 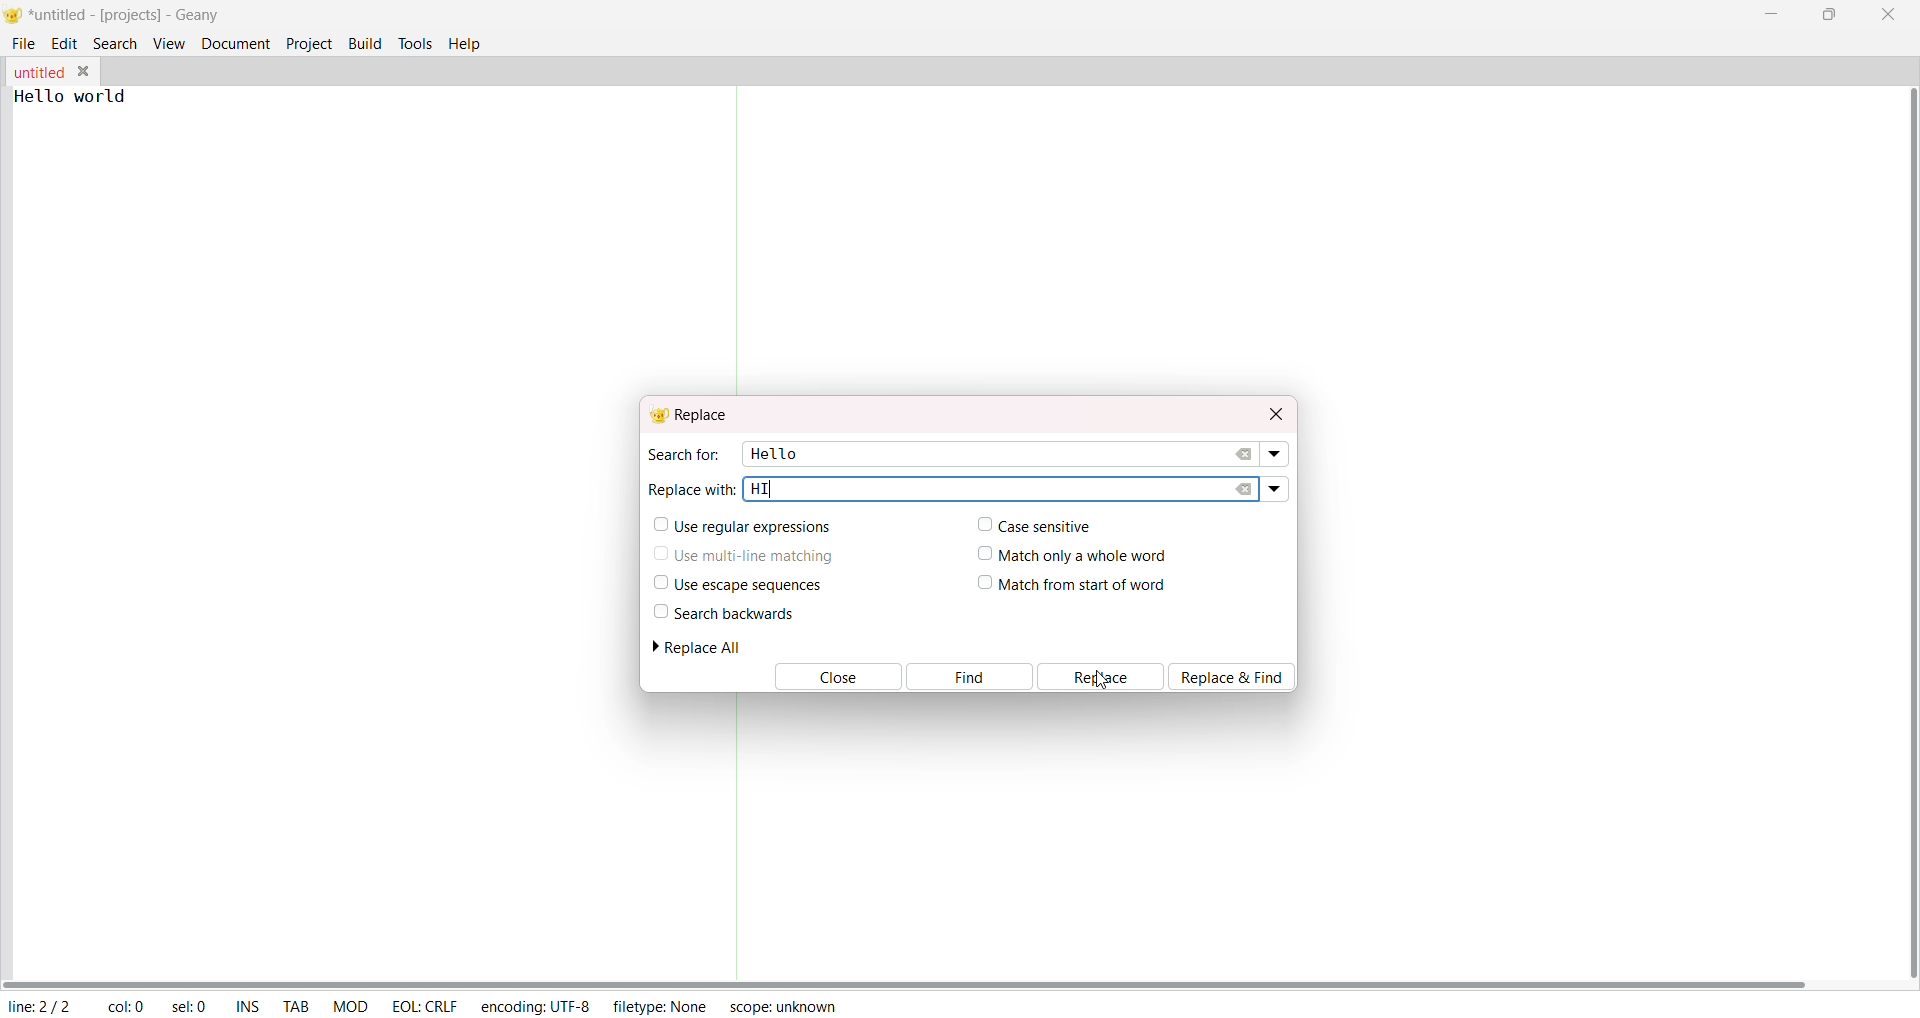 What do you see at coordinates (534, 1005) in the screenshot?
I see `encoding: UTF-8` at bounding box center [534, 1005].